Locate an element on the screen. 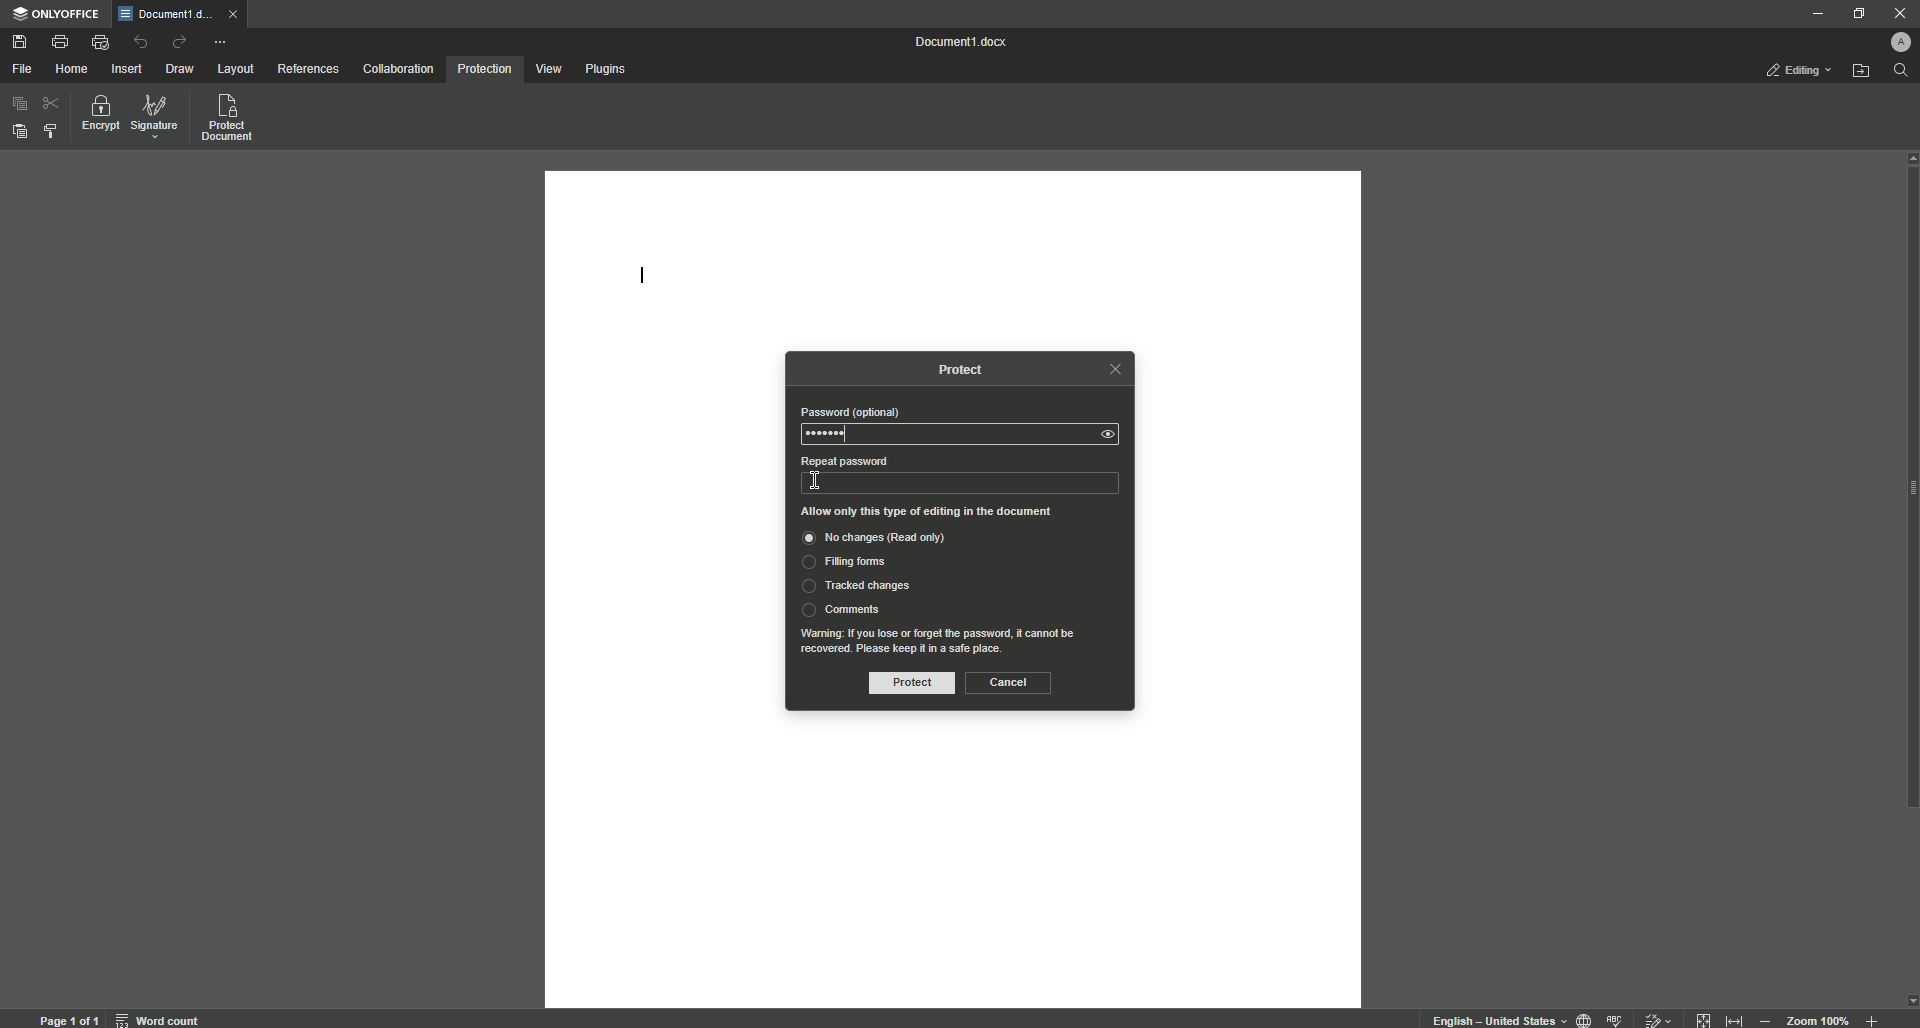  Scroll is located at coordinates (1908, 536).